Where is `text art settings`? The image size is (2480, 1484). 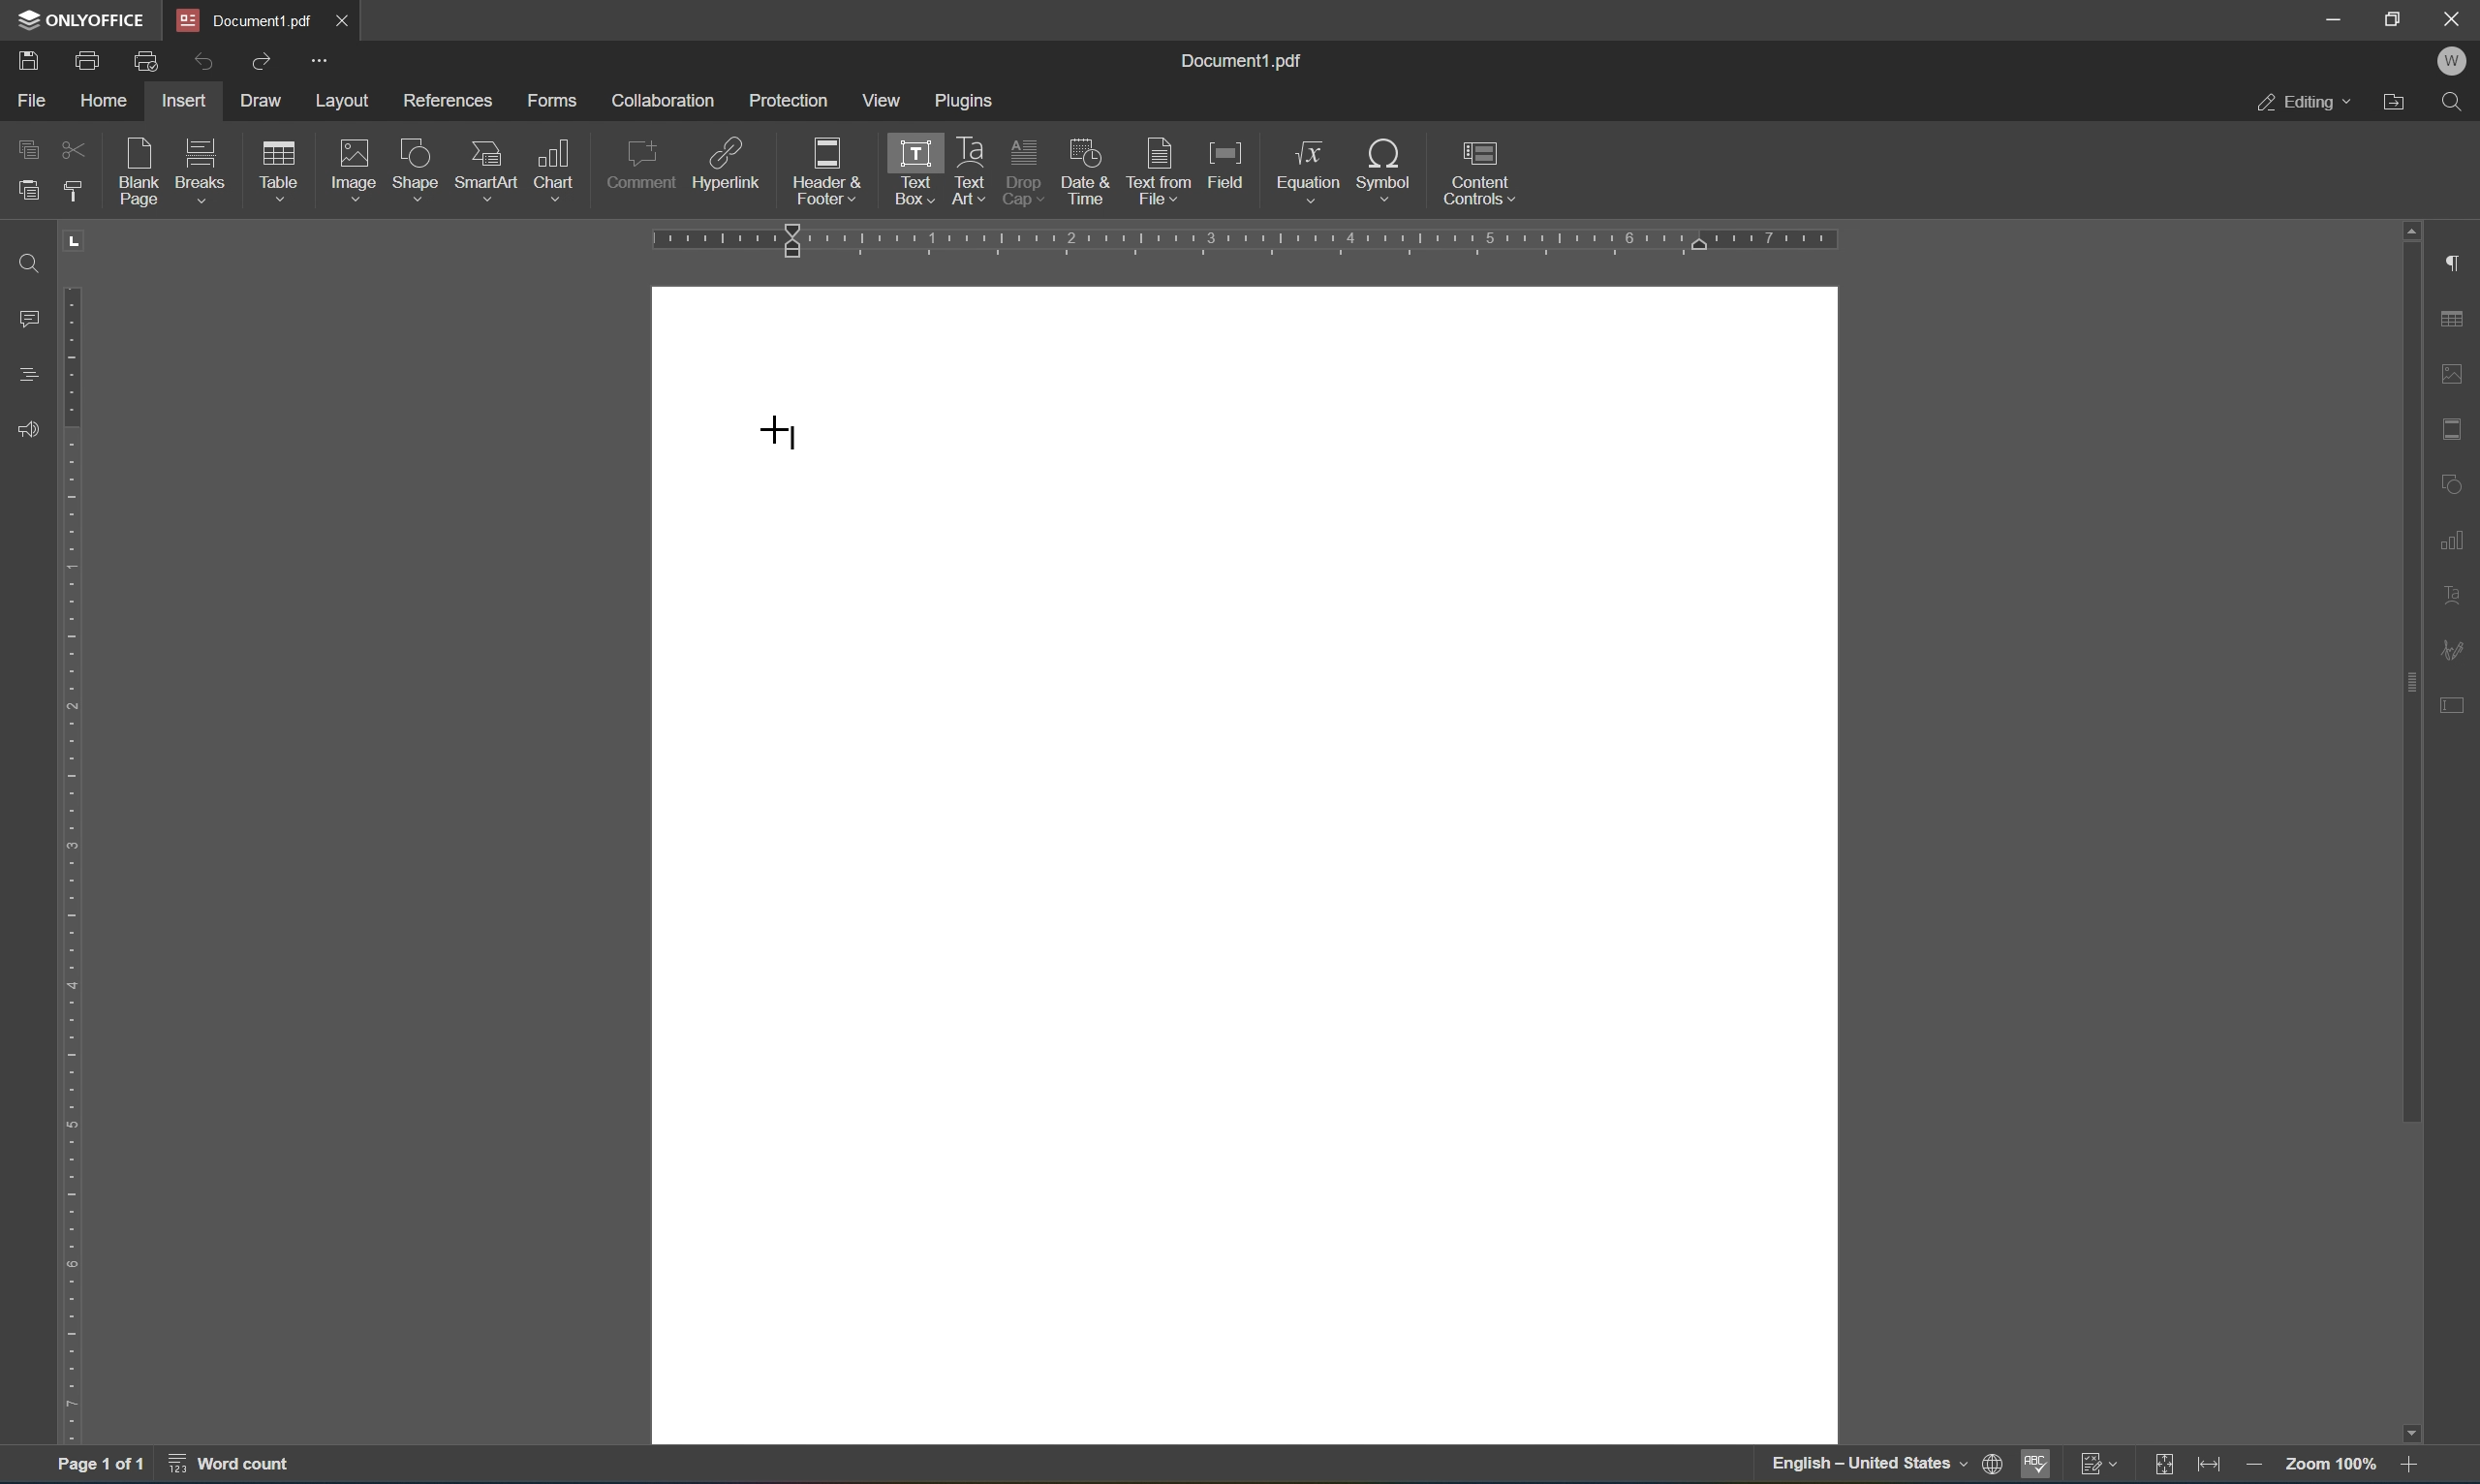
text art settings is located at coordinates (2454, 597).